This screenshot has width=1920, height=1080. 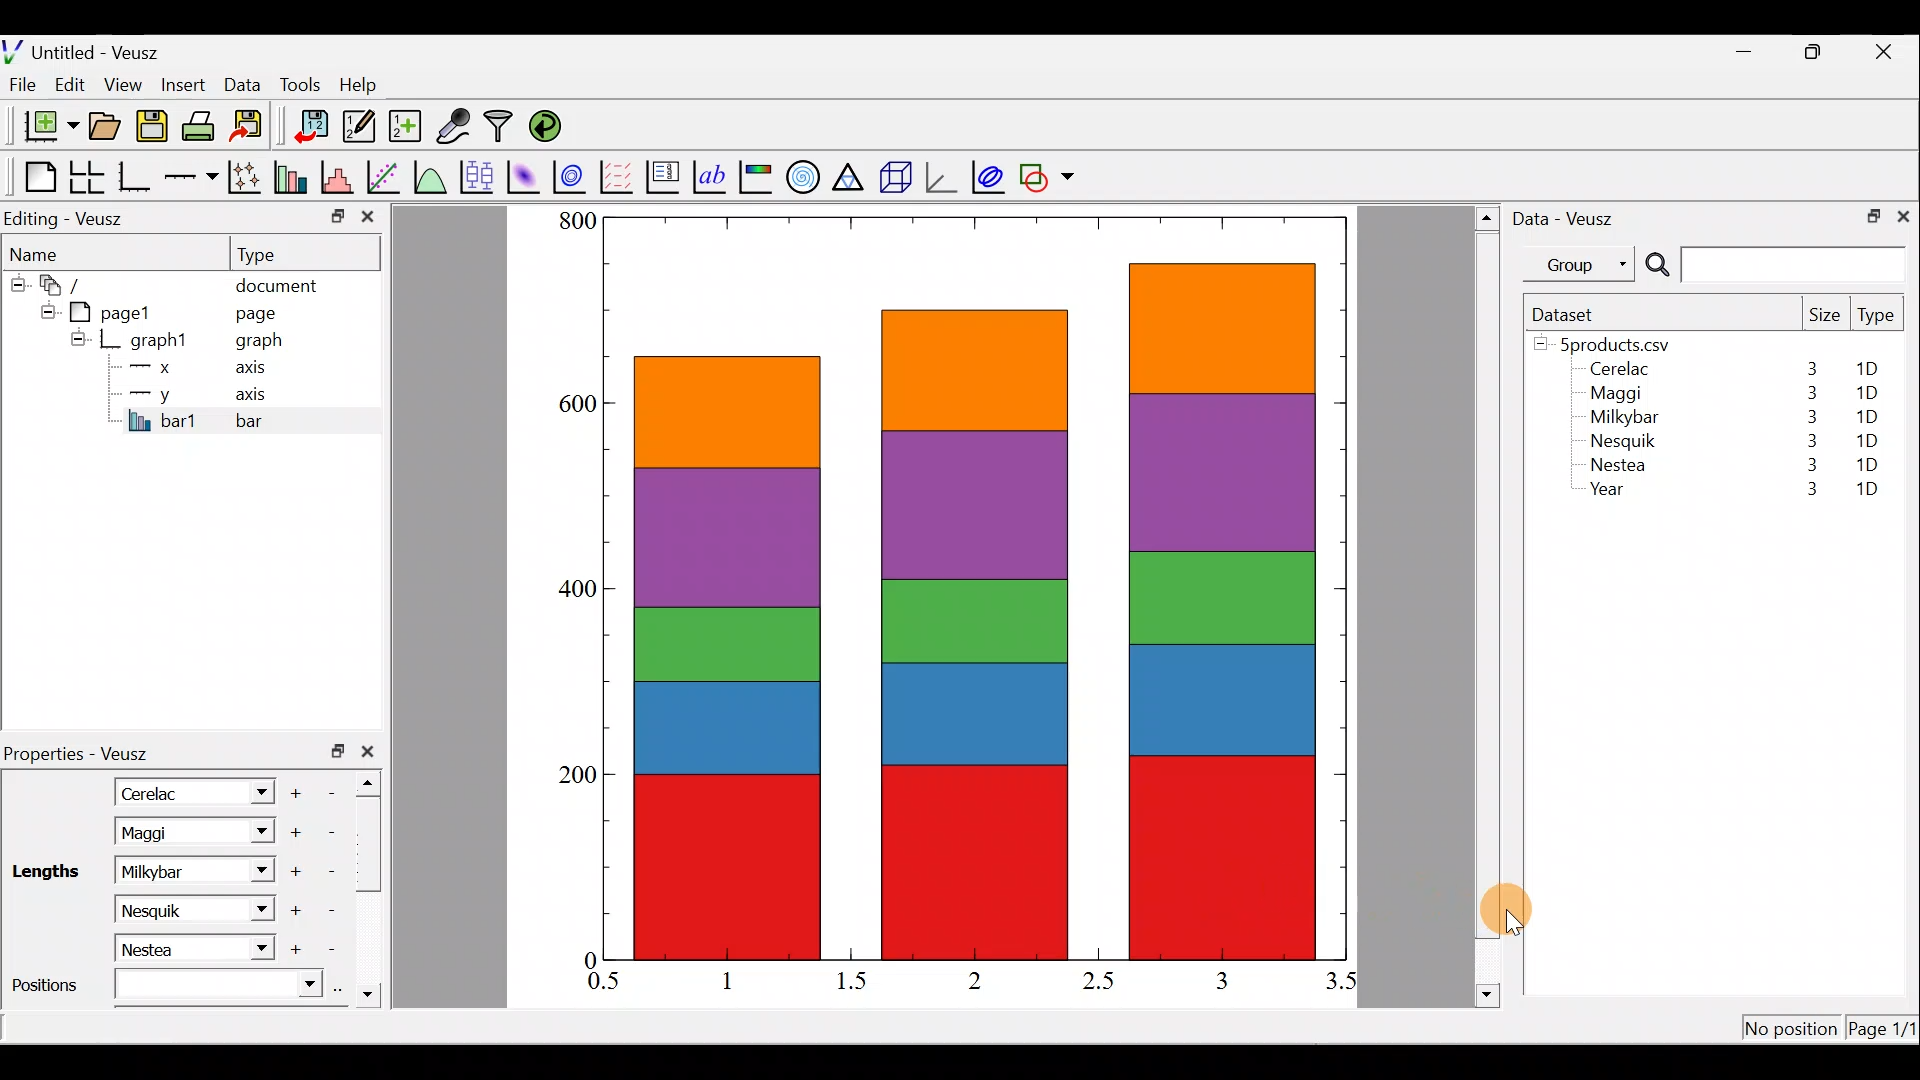 What do you see at coordinates (359, 127) in the screenshot?
I see `Edit and enter new datasets` at bounding box center [359, 127].